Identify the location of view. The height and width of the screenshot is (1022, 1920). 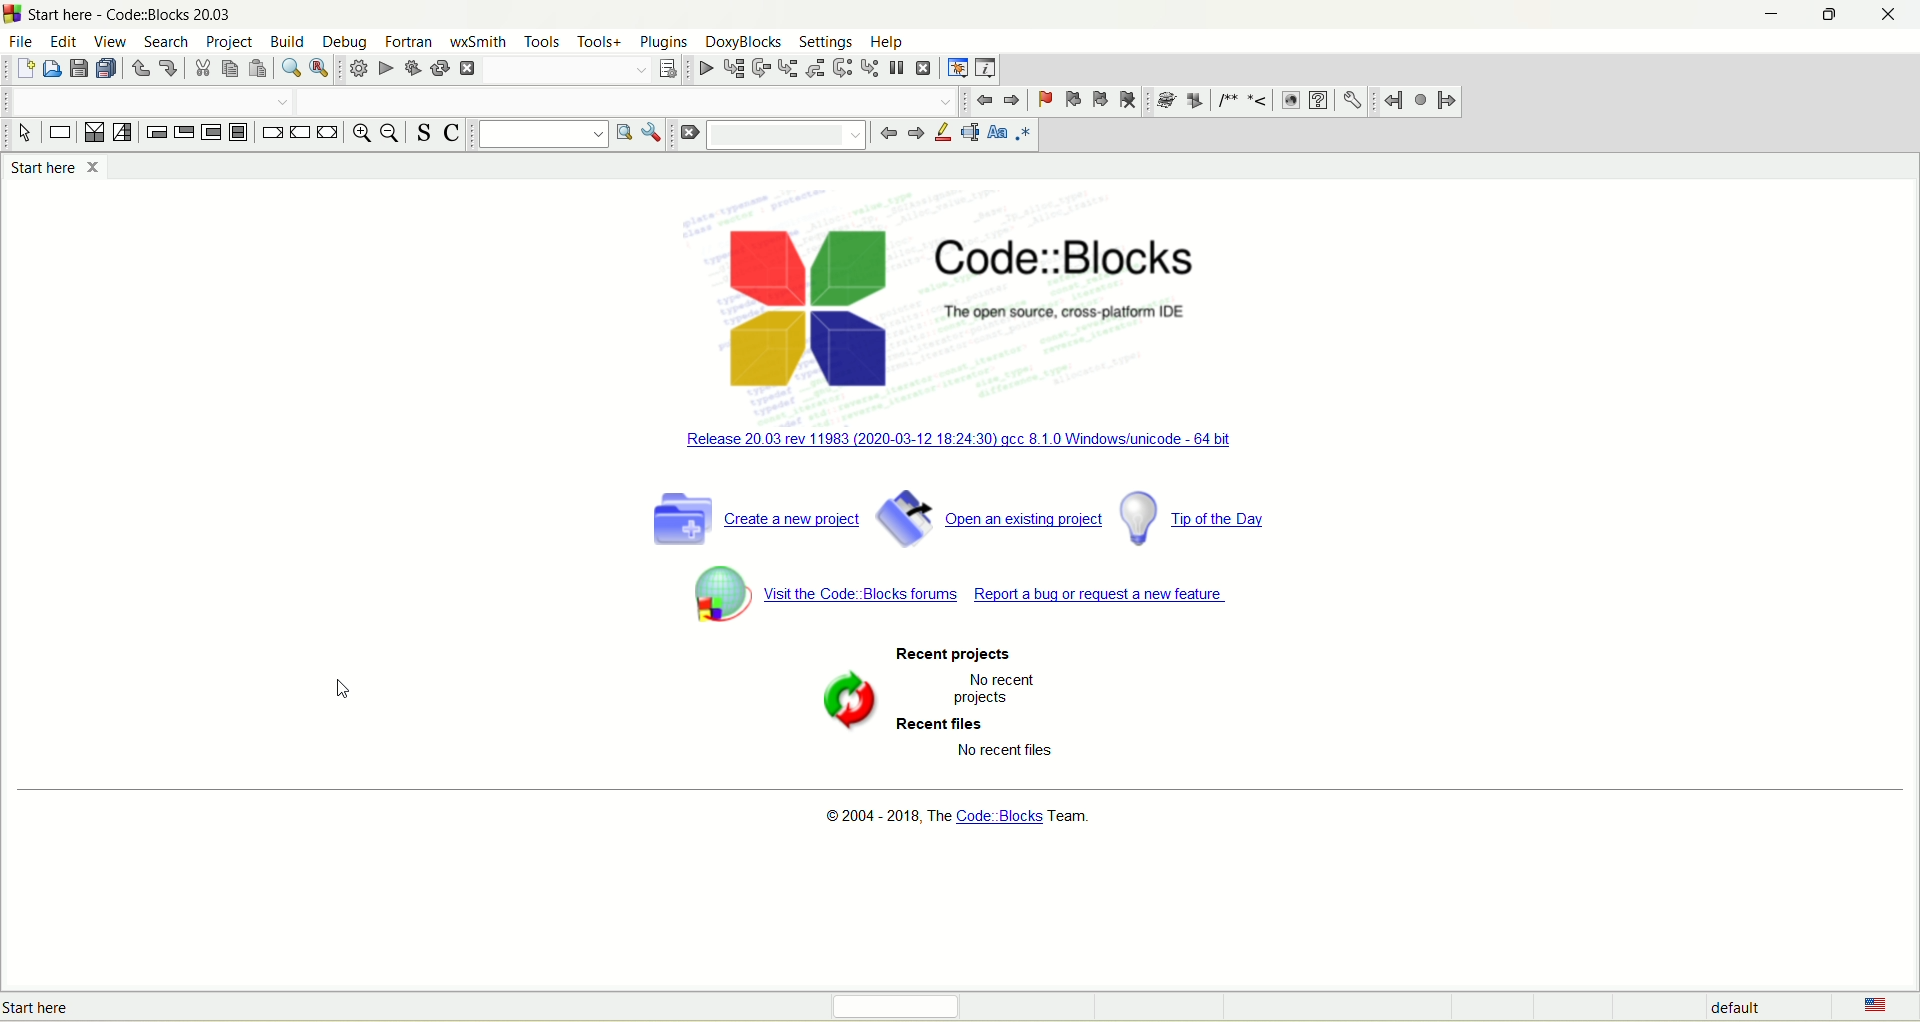
(110, 41).